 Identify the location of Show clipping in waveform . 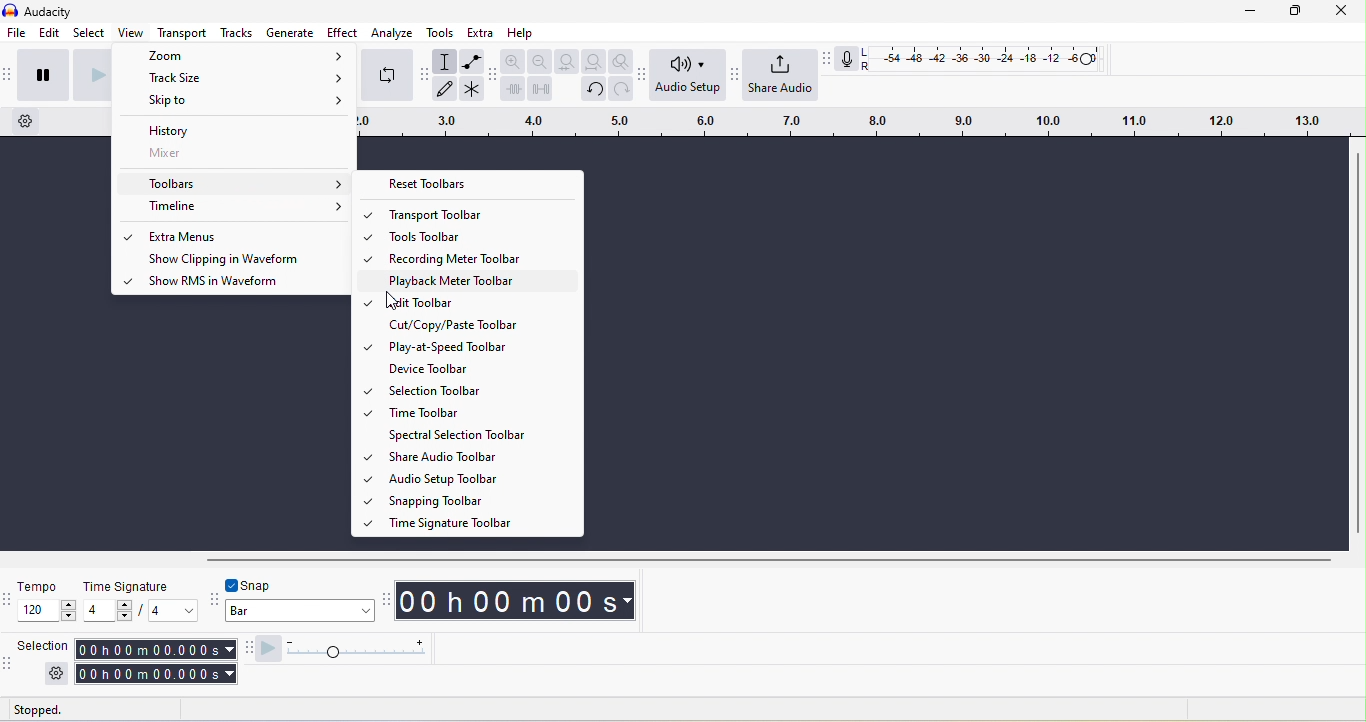
(242, 259).